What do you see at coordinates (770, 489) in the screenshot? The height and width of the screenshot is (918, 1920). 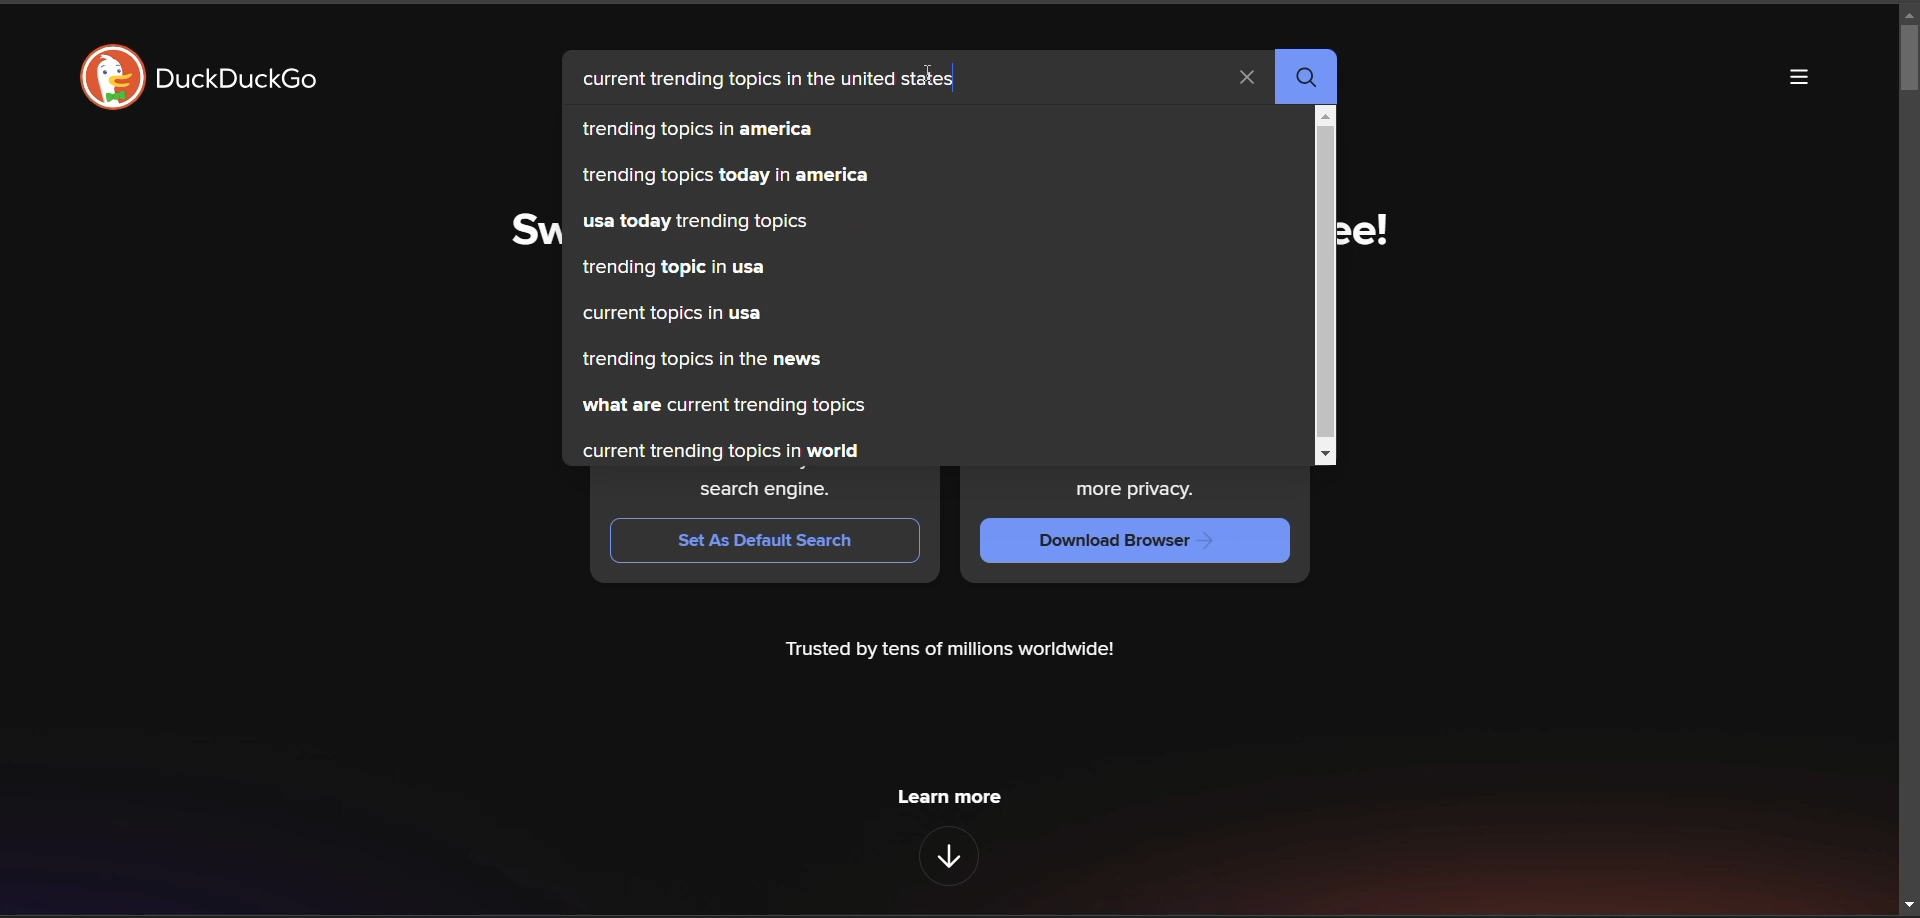 I see `search engine.` at bounding box center [770, 489].